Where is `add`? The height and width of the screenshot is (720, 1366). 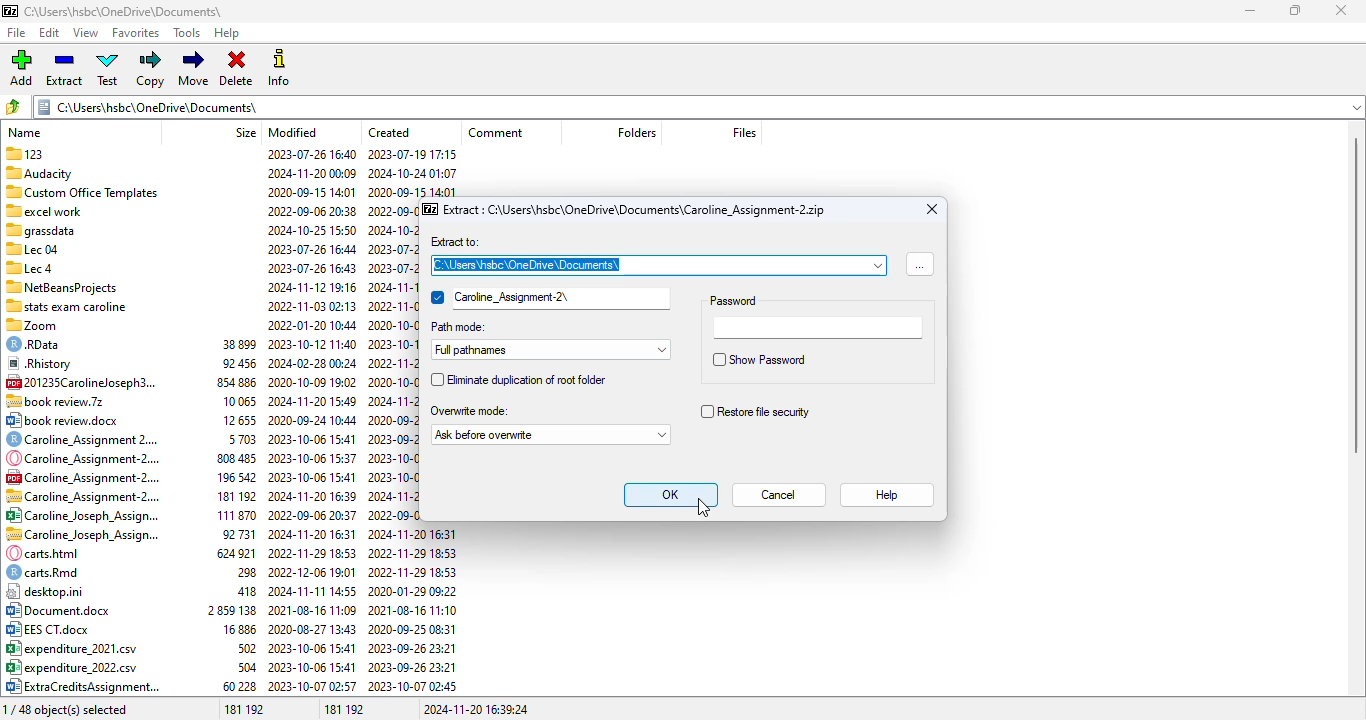 add is located at coordinates (20, 68).